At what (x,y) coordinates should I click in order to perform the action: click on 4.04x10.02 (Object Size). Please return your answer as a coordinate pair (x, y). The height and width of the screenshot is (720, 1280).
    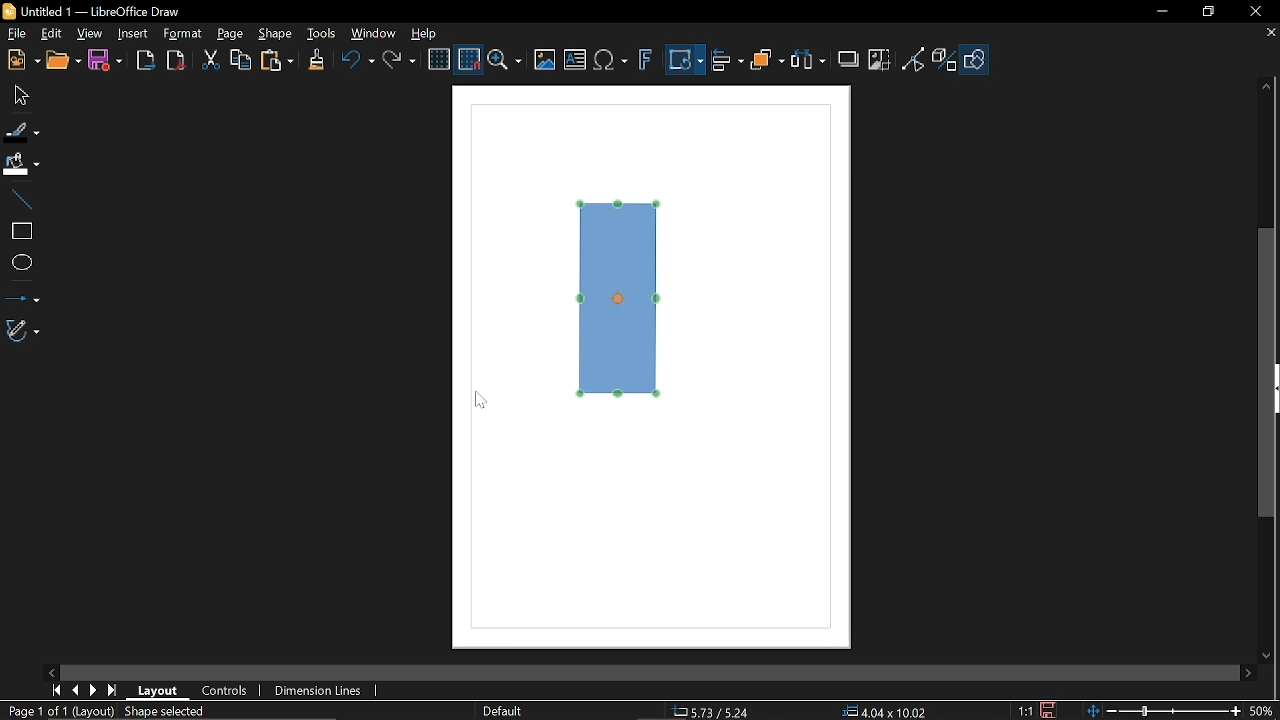
    Looking at the image, I should click on (885, 712).